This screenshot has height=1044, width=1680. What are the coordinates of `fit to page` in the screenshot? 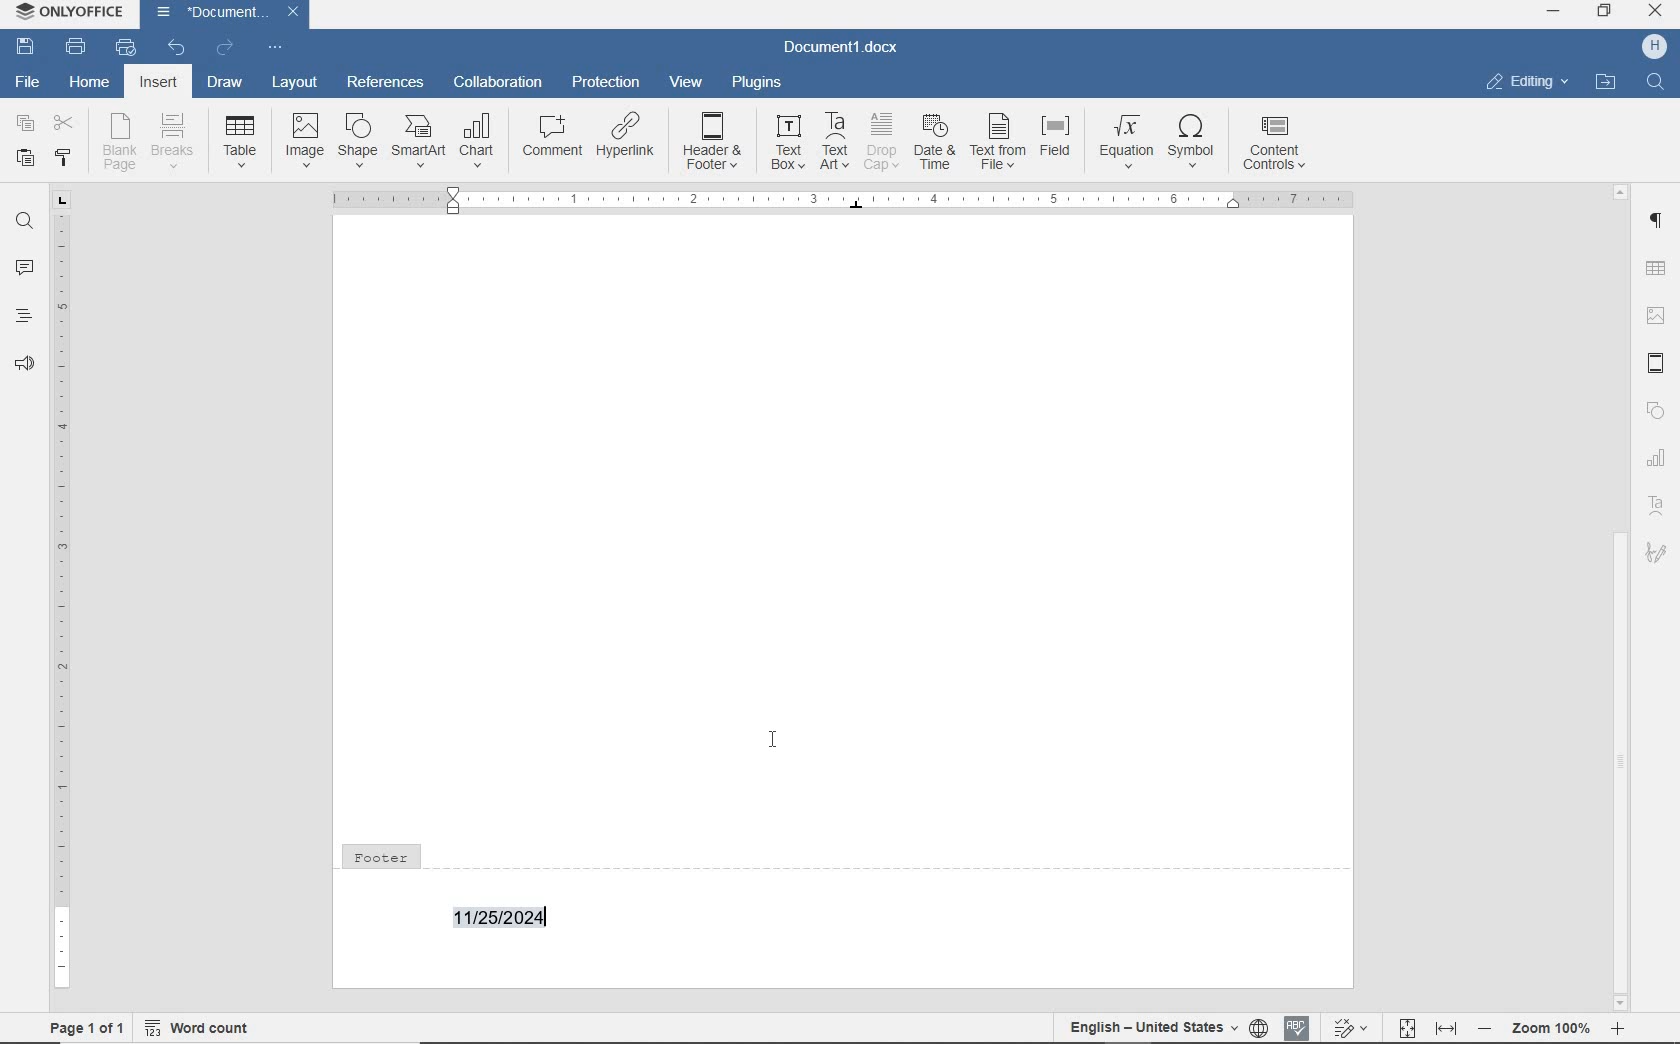 It's located at (1406, 1027).